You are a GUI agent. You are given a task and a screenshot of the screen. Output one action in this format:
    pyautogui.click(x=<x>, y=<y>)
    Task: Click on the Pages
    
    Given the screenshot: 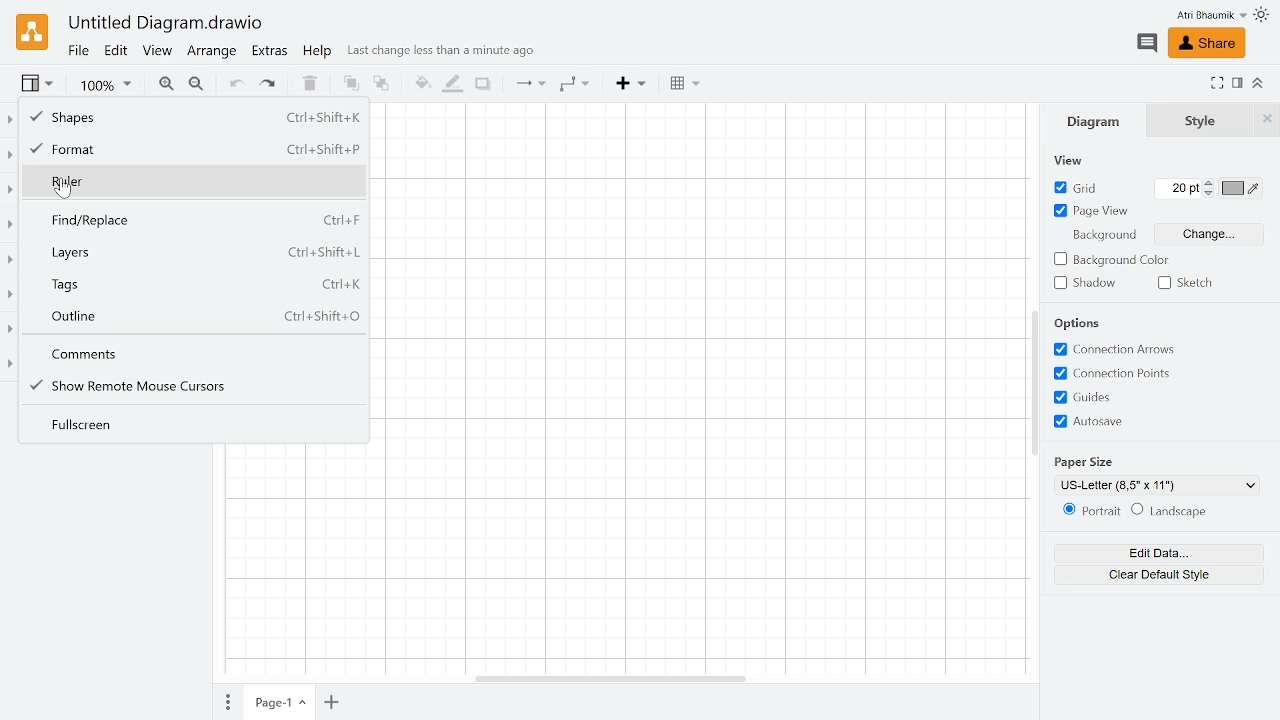 What is the action you would take?
    pyautogui.click(x=227, y=703)
    